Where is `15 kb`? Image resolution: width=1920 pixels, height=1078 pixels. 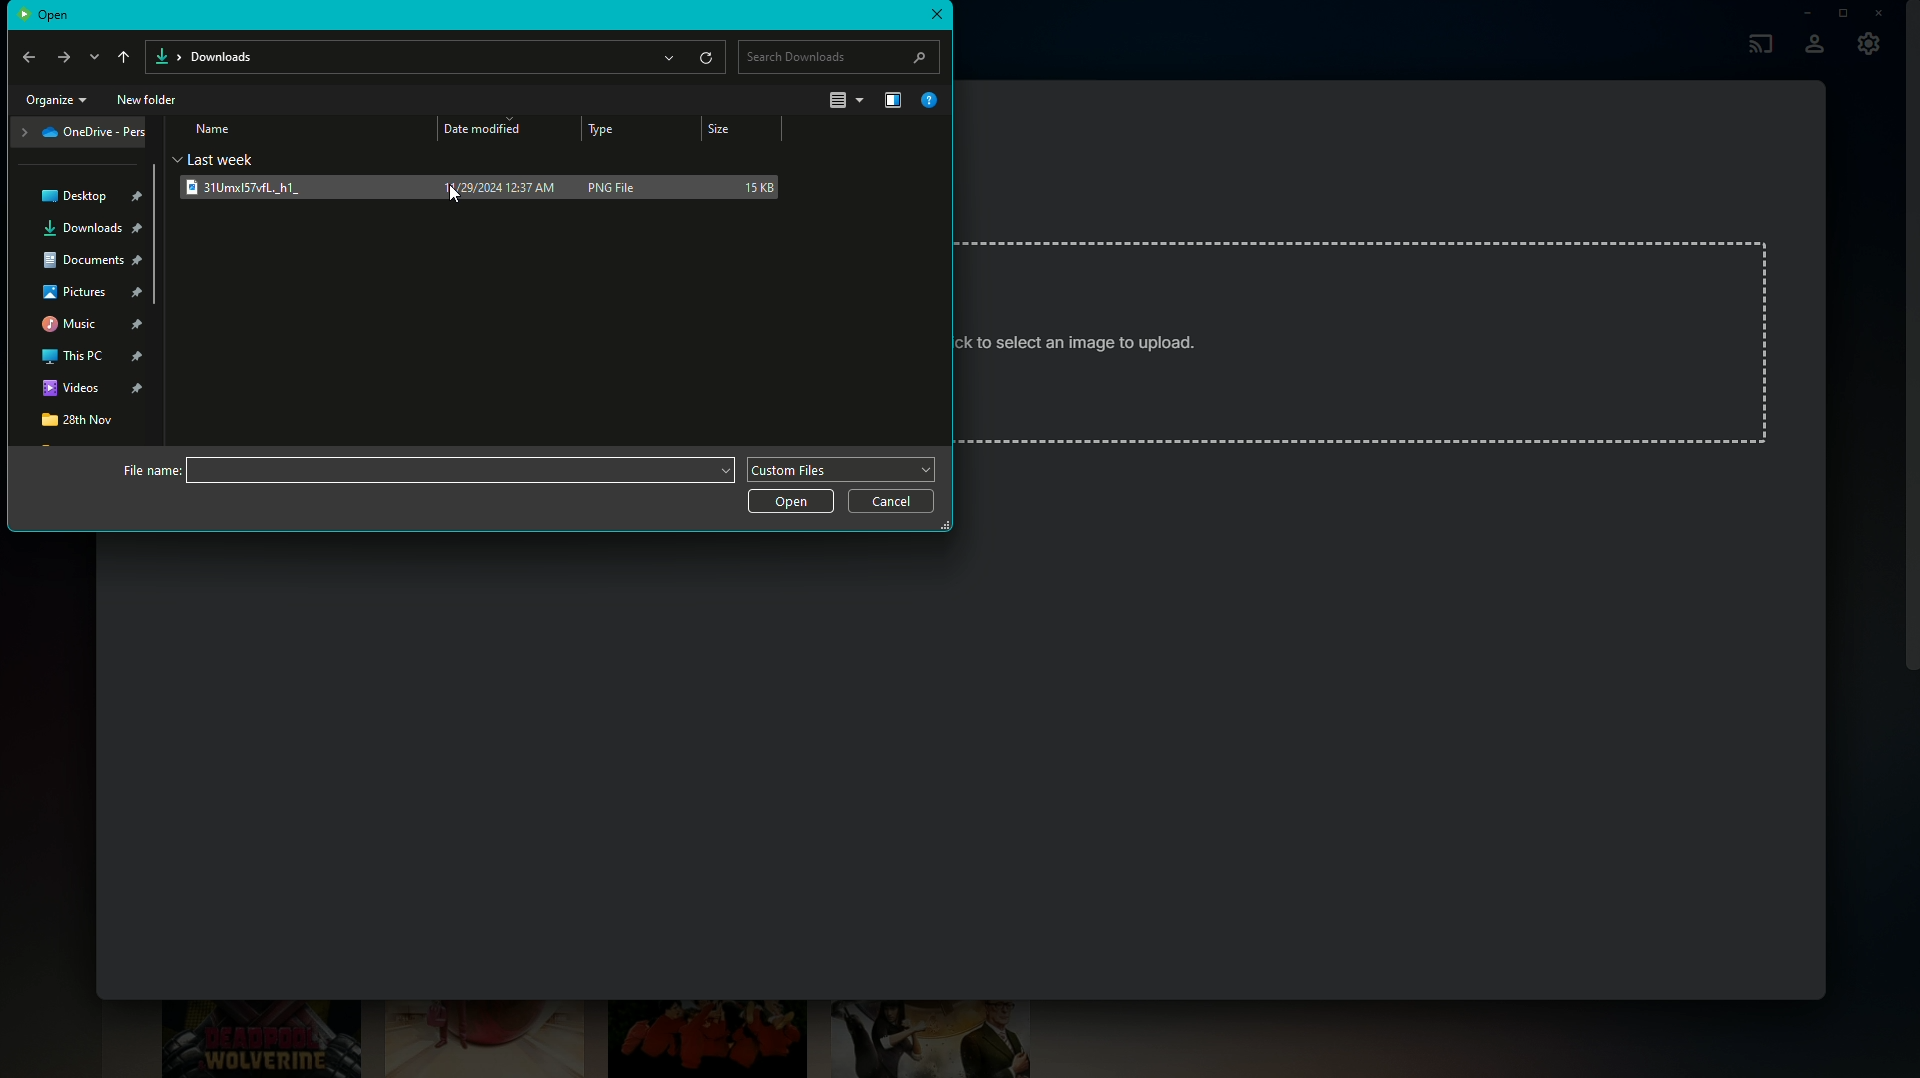 15 kb is located at coordinates (755, 186).